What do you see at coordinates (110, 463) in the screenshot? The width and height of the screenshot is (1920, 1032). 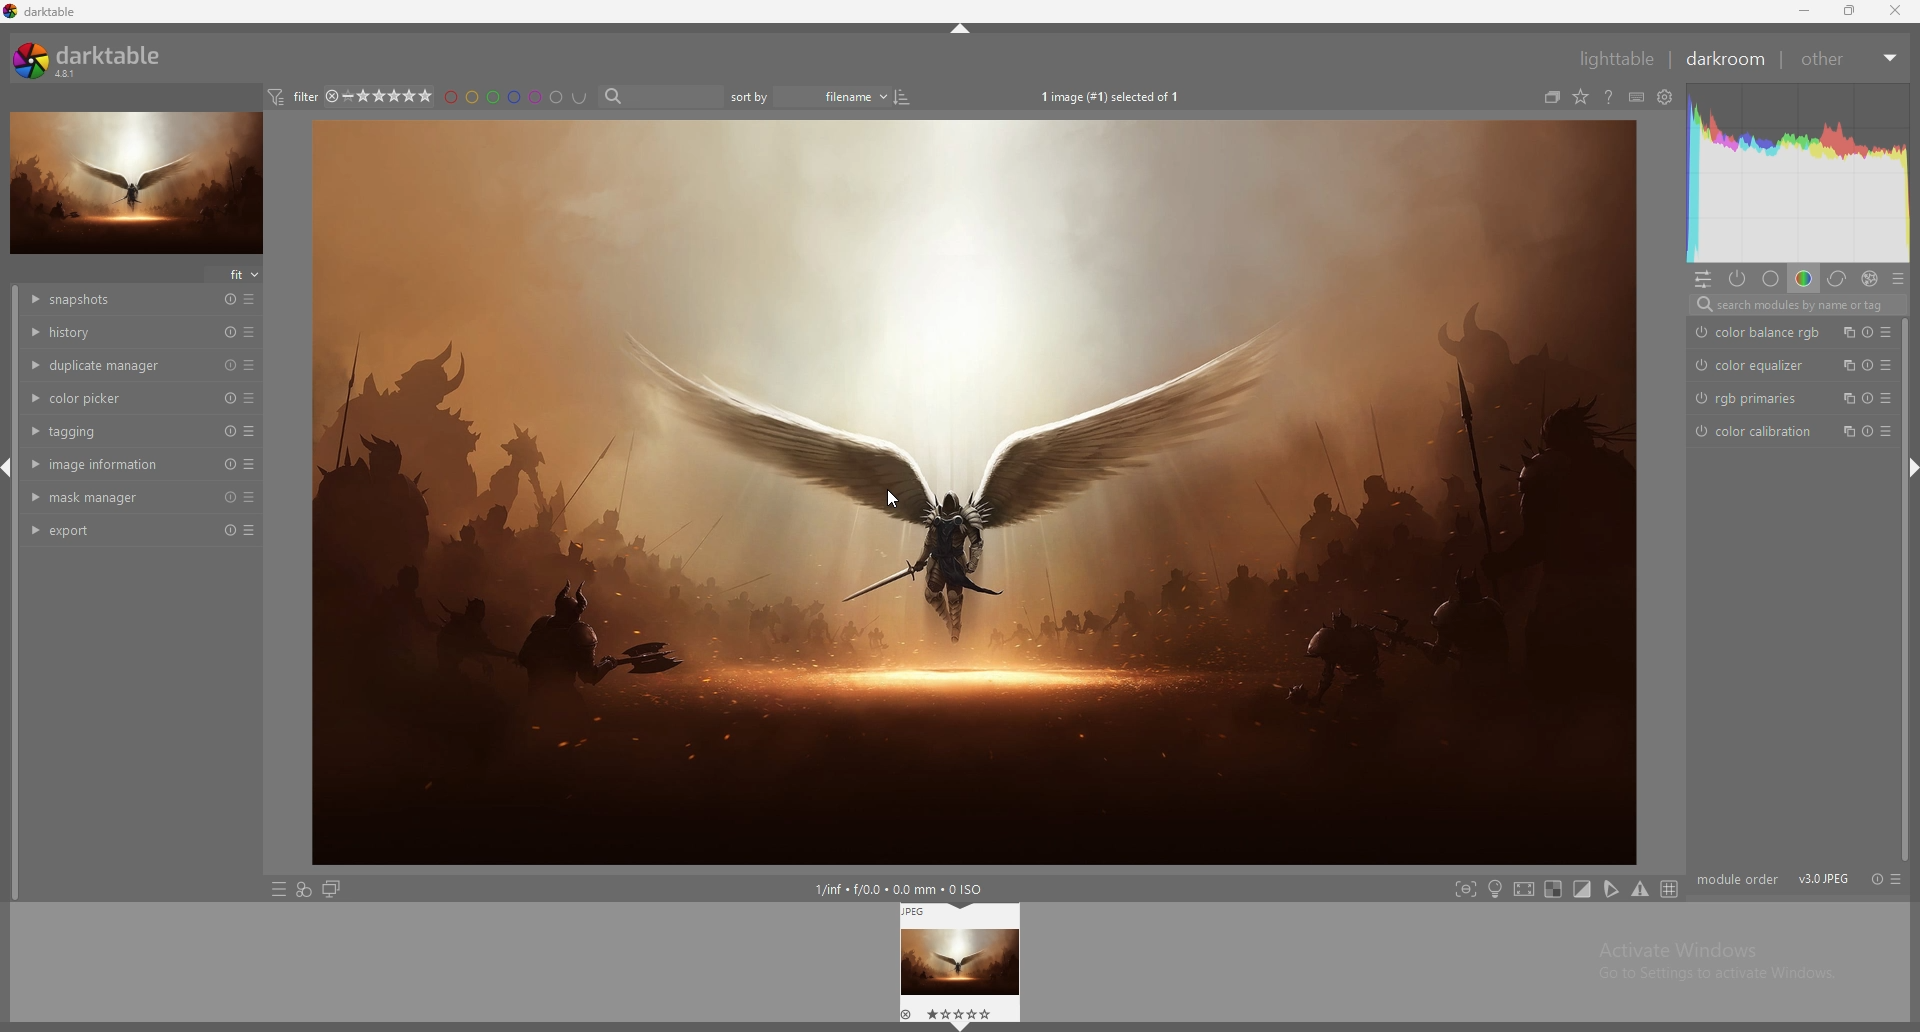 I see `image information` at bounding box center [110, 463].